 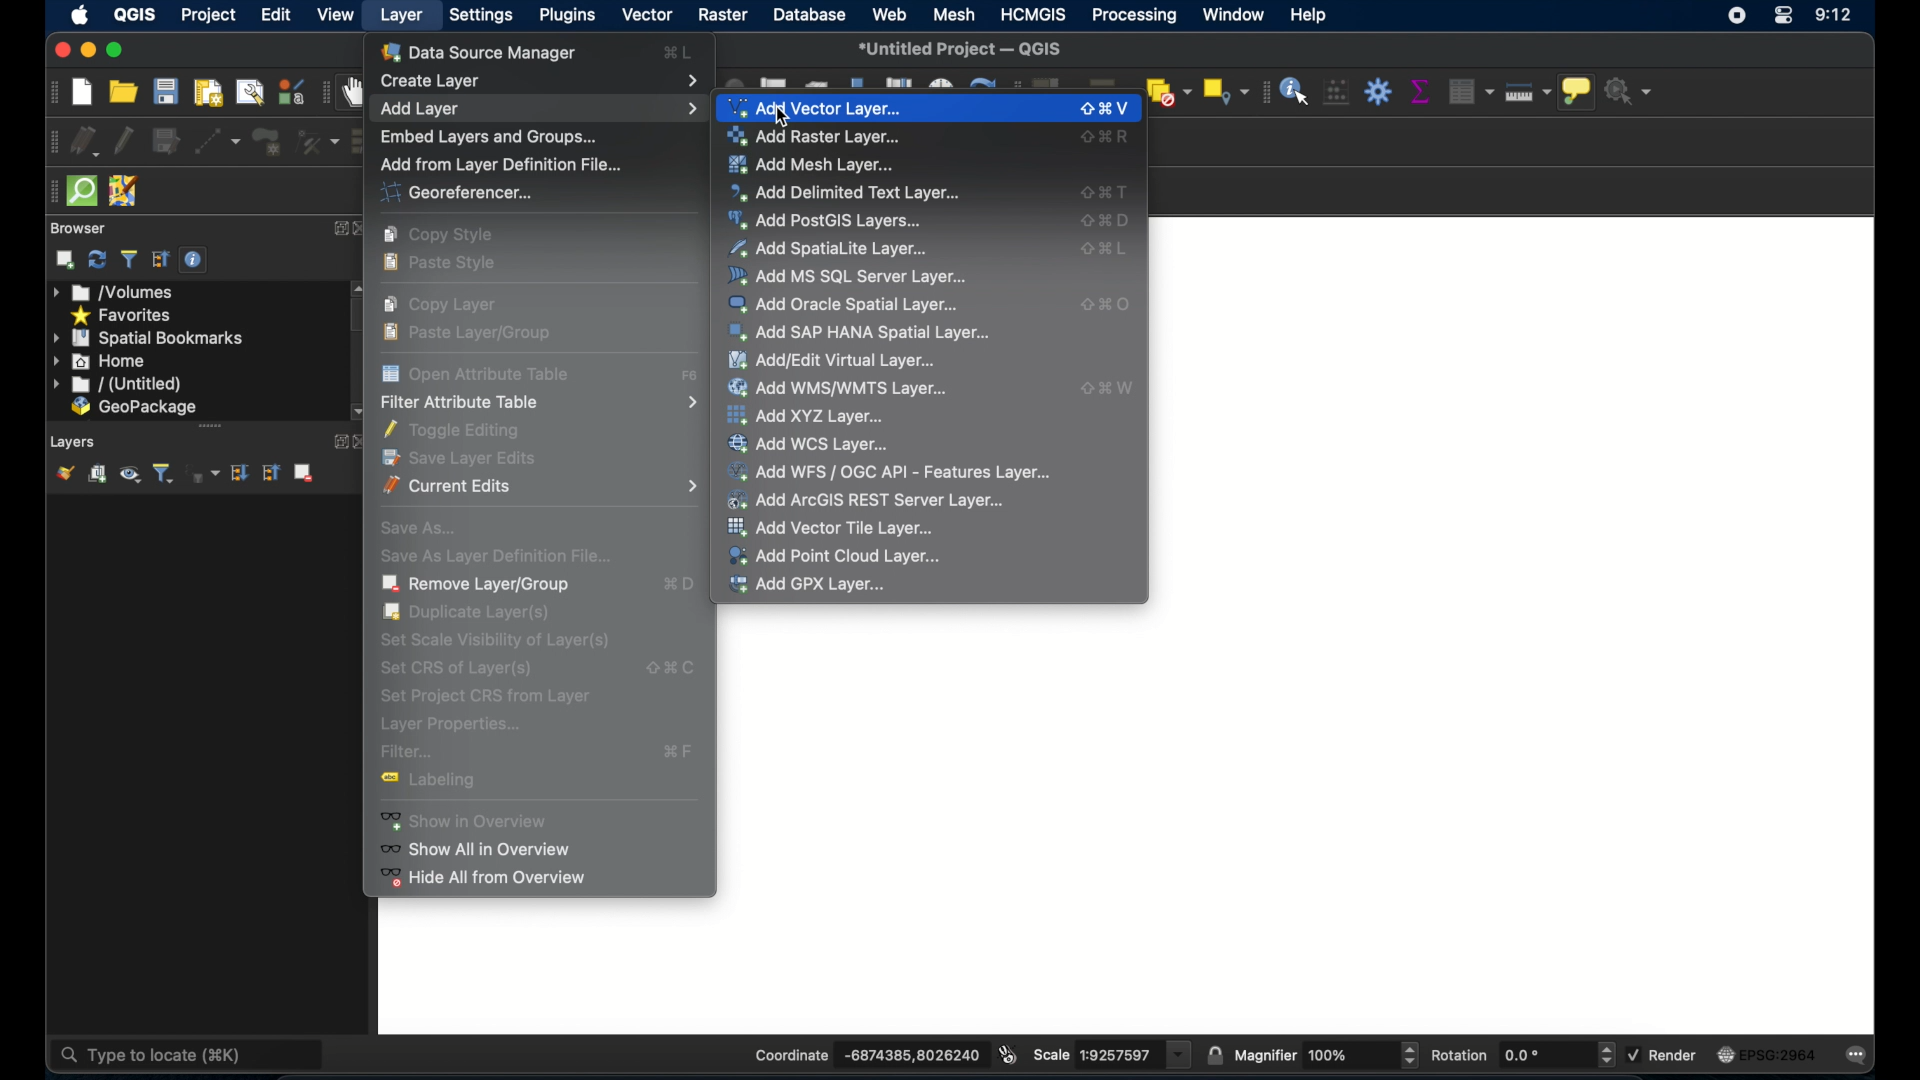 What do you see at coordinates (928, 110) in the screenshot?
I see `Add vector layer...` at bounding box center [928, 110].